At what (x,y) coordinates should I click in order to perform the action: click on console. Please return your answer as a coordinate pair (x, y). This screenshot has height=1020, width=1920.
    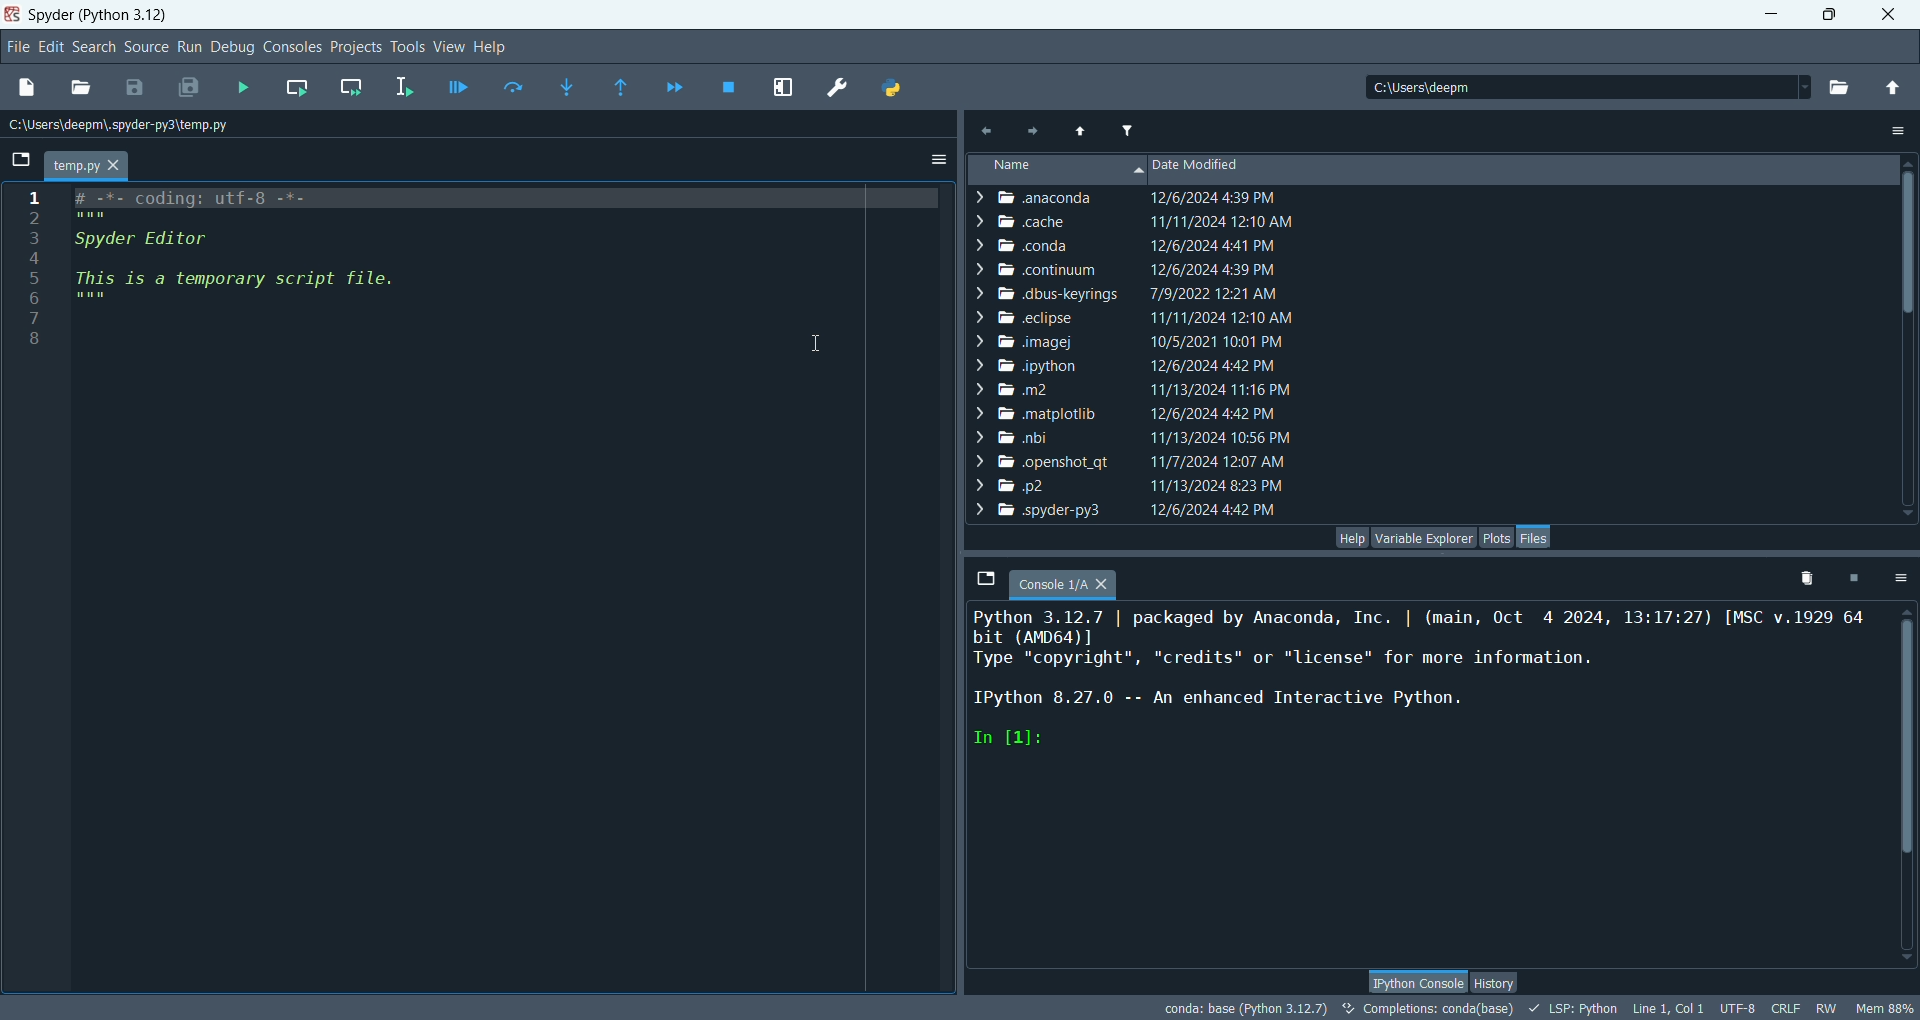
    Looking at the image, I should click on (1067, 578).